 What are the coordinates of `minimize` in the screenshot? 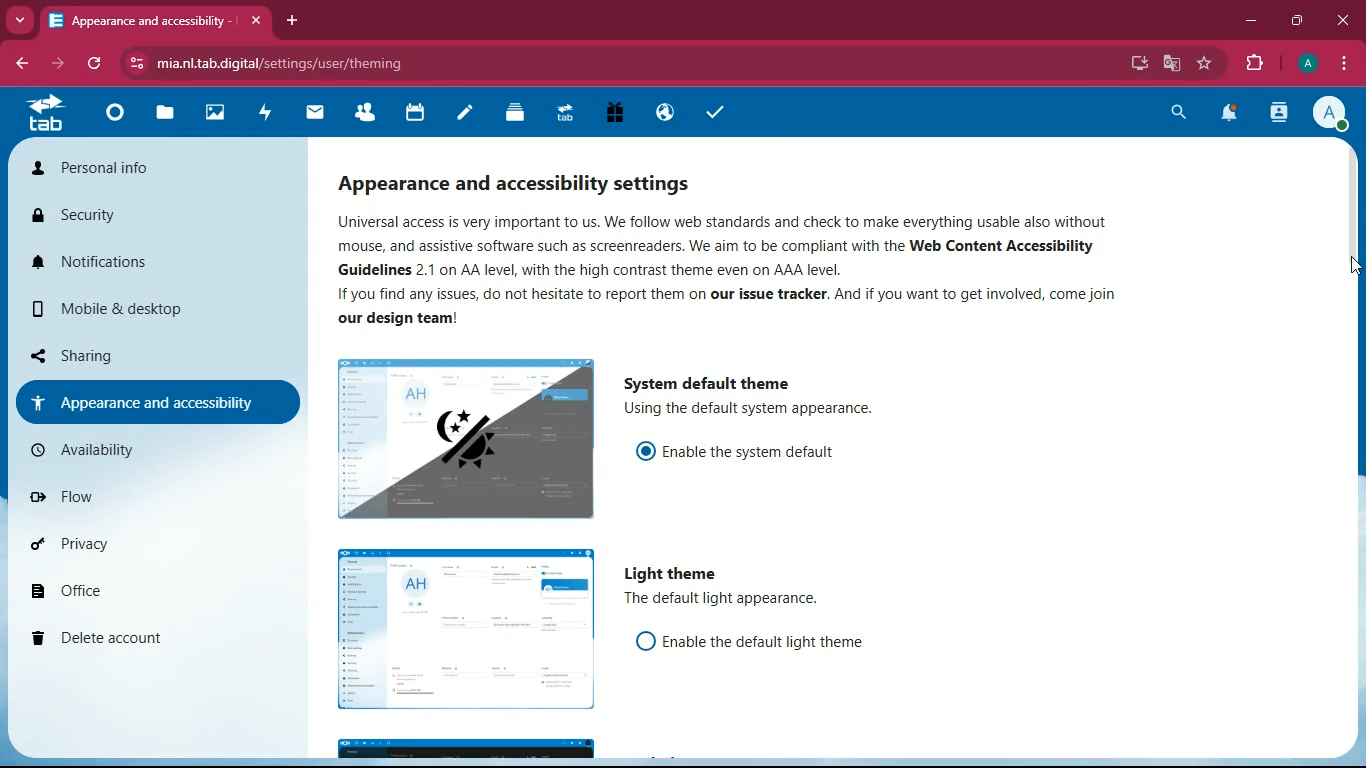 It's located at (1250, 23).